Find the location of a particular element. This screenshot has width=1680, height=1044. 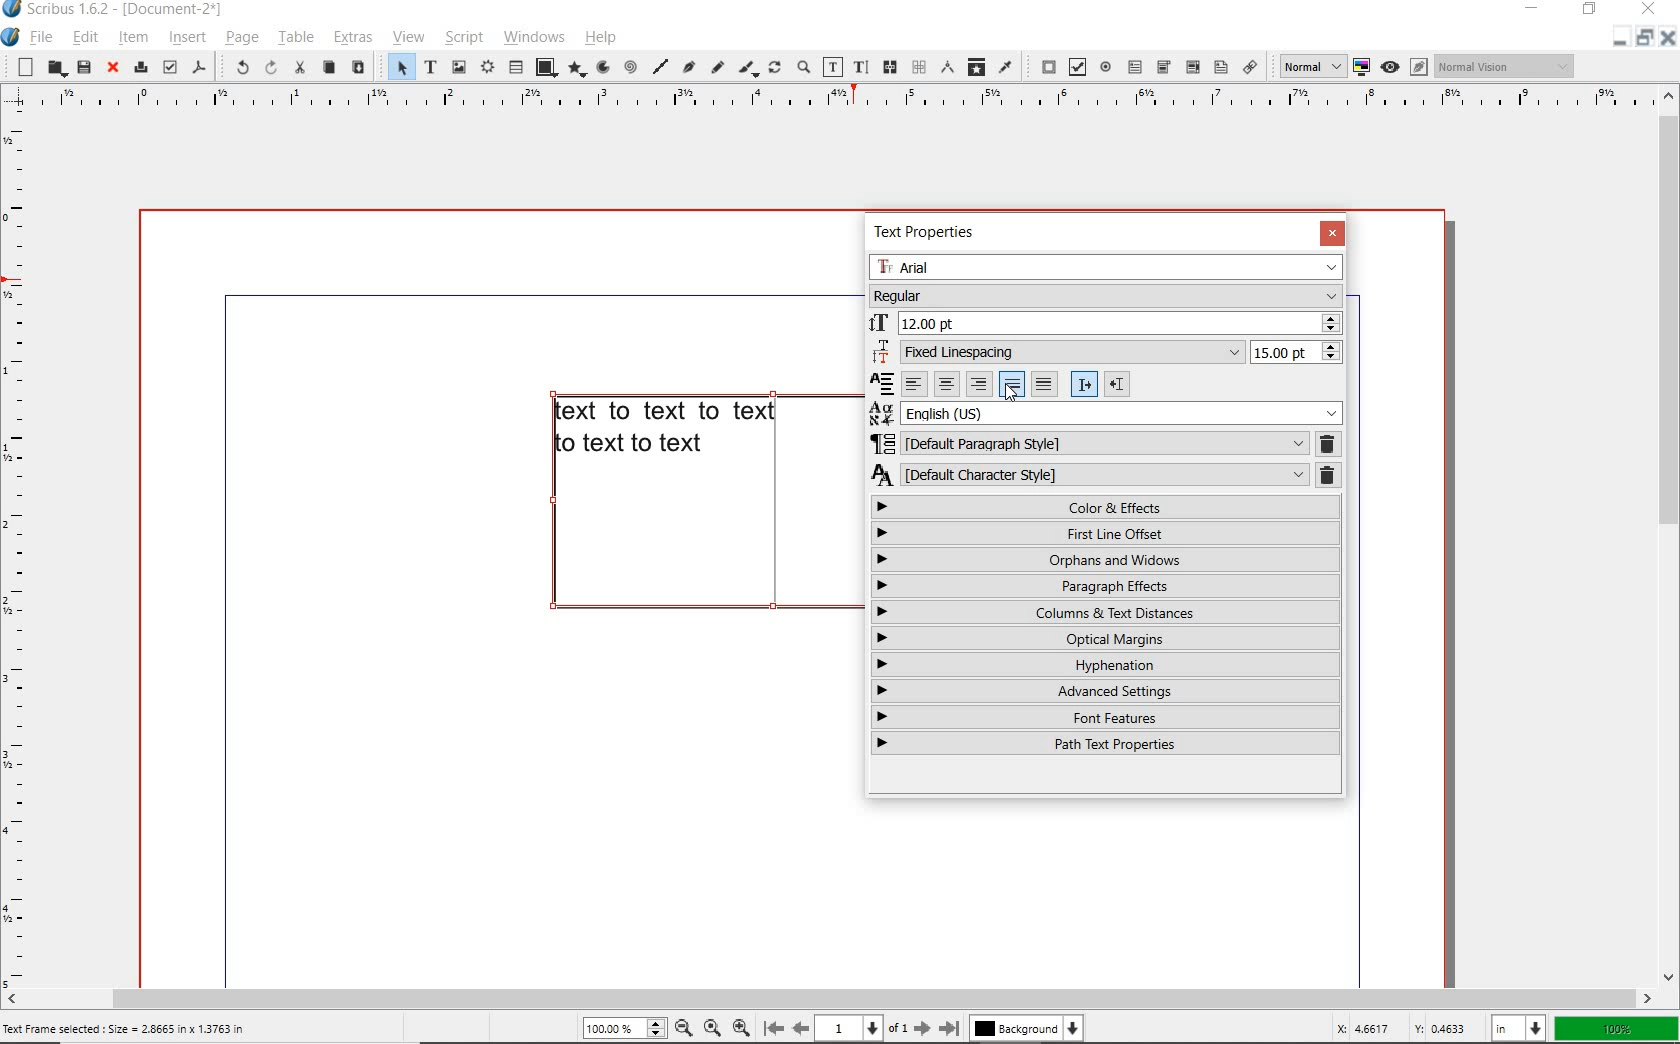

align left is located at coordinates (915, 383).